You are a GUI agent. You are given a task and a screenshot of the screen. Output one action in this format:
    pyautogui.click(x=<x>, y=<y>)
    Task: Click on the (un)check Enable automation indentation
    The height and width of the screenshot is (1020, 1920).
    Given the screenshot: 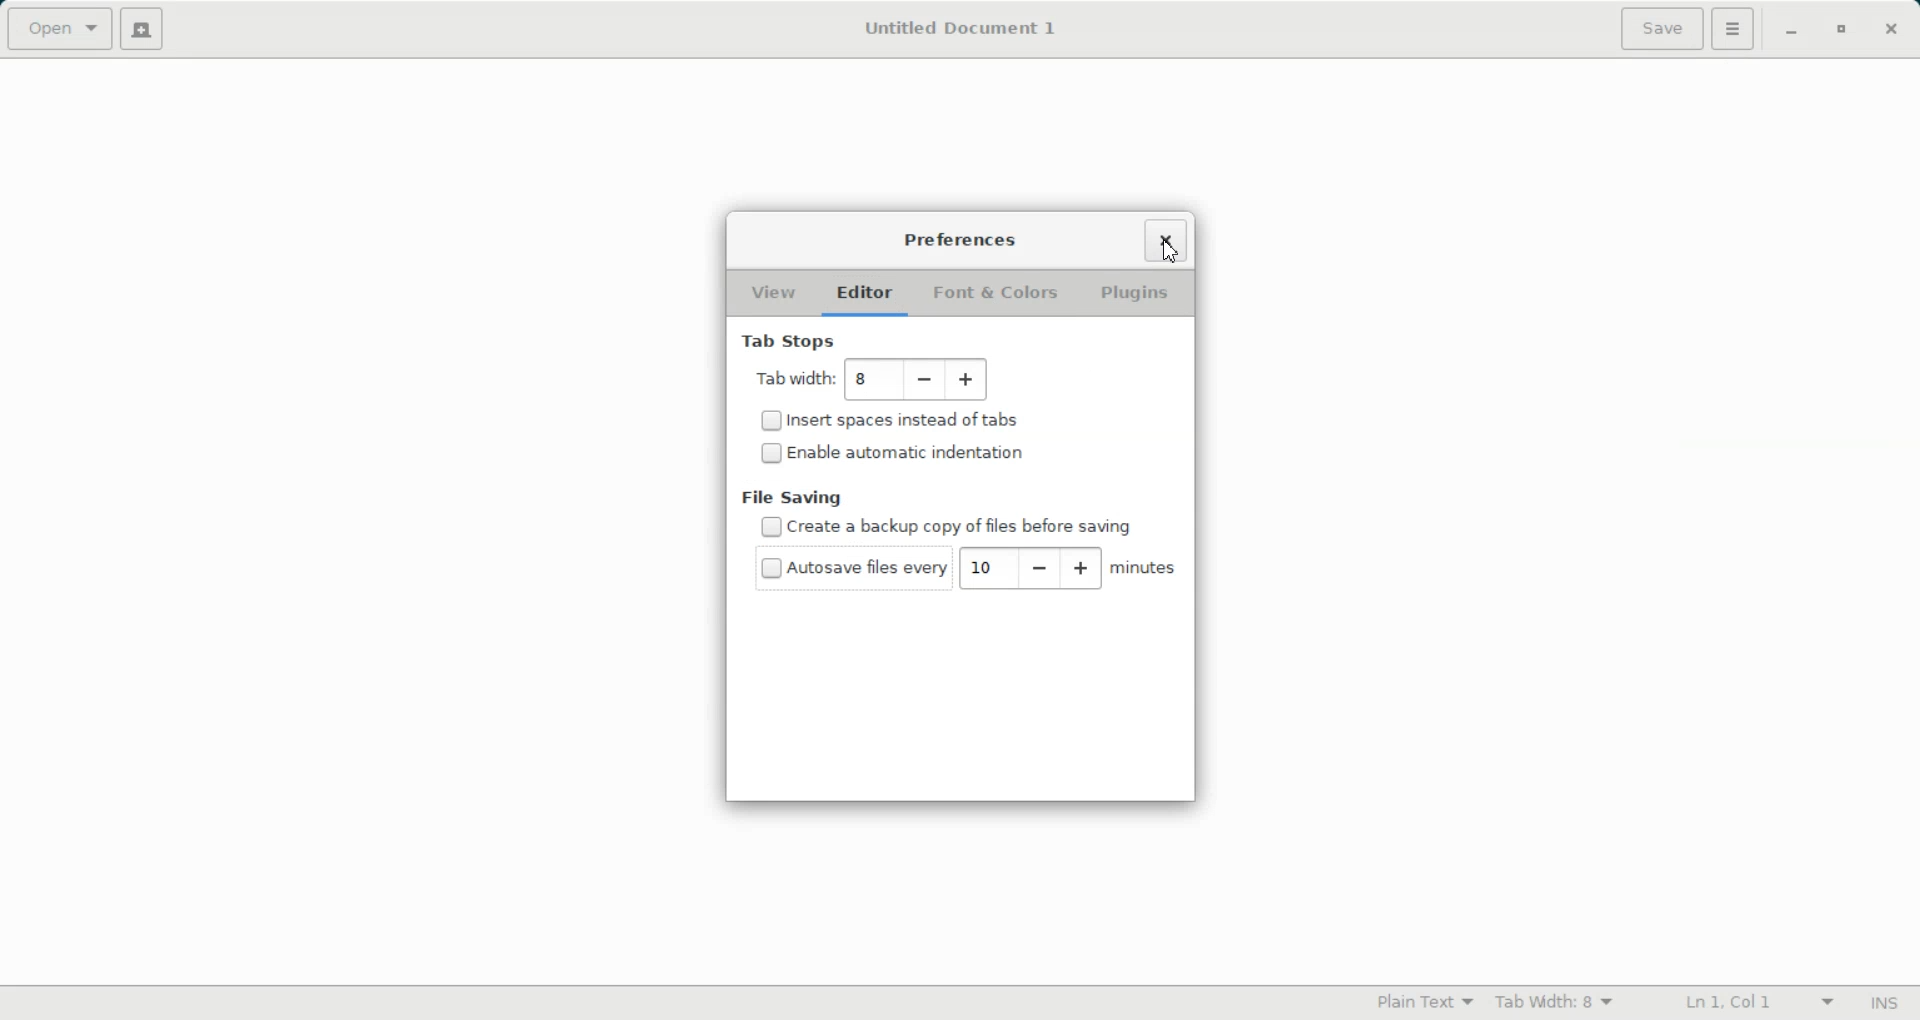 What is the action you would take?
    pyautogui.click(x=892, y=452)
    